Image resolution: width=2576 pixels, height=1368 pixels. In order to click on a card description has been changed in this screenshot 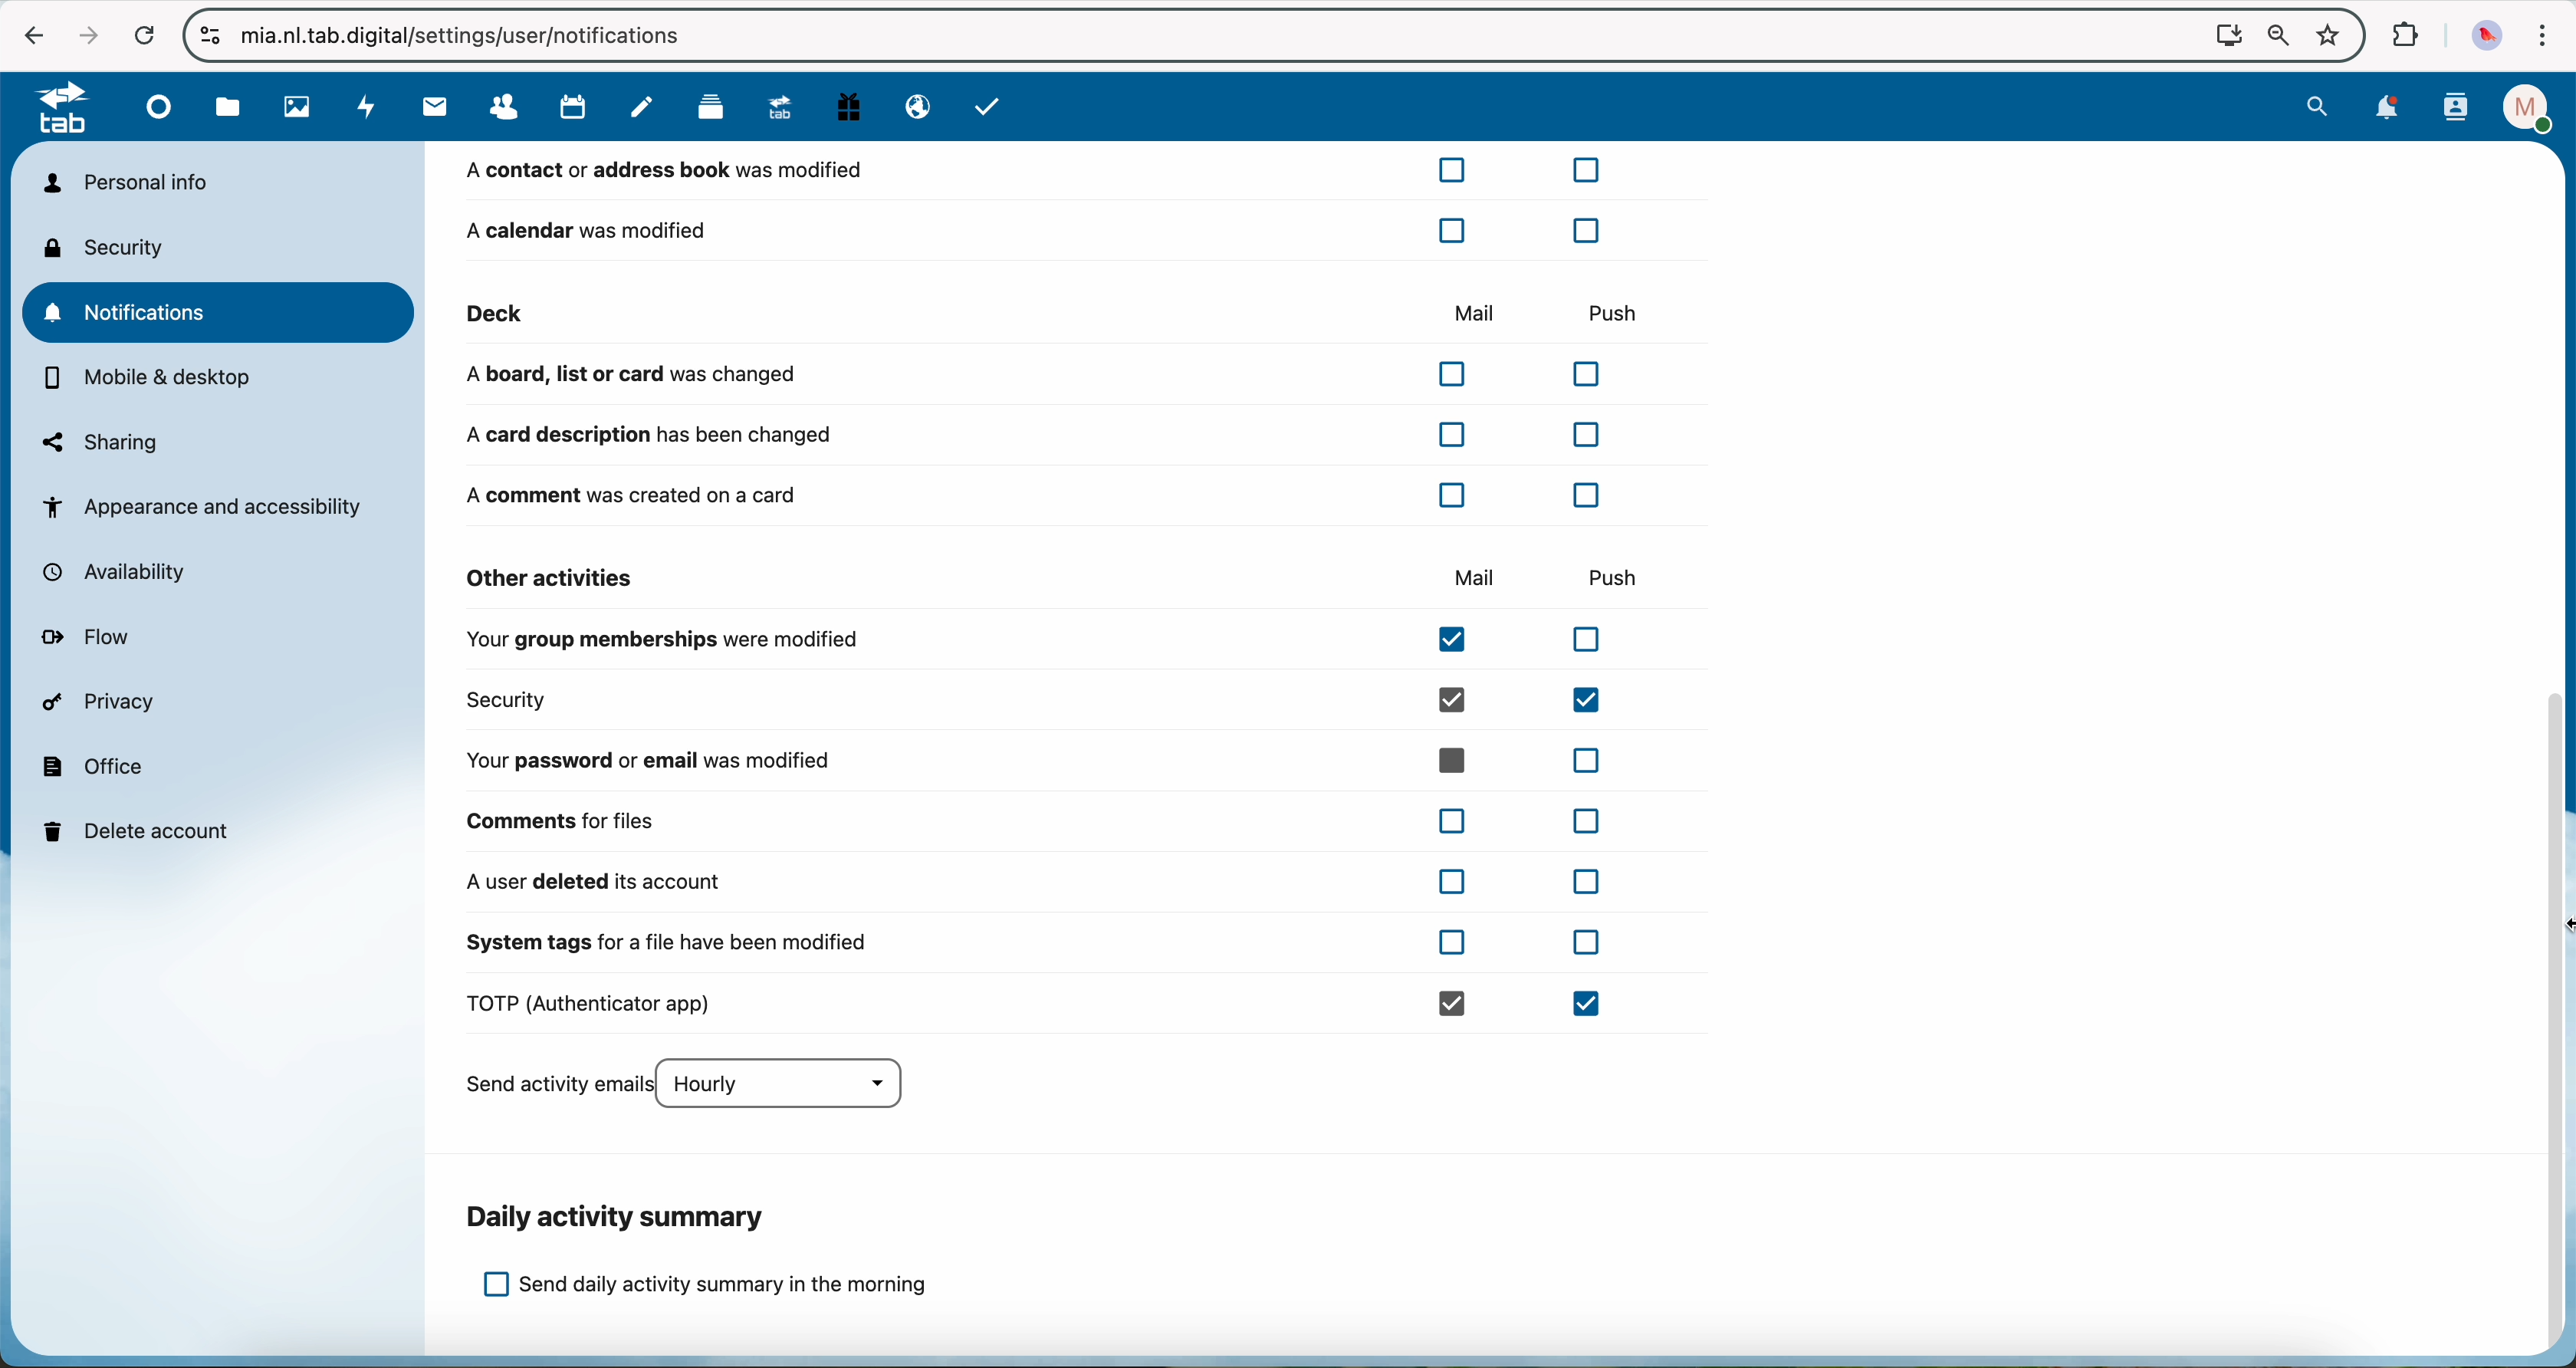, I will do `click(1032, 435)`.